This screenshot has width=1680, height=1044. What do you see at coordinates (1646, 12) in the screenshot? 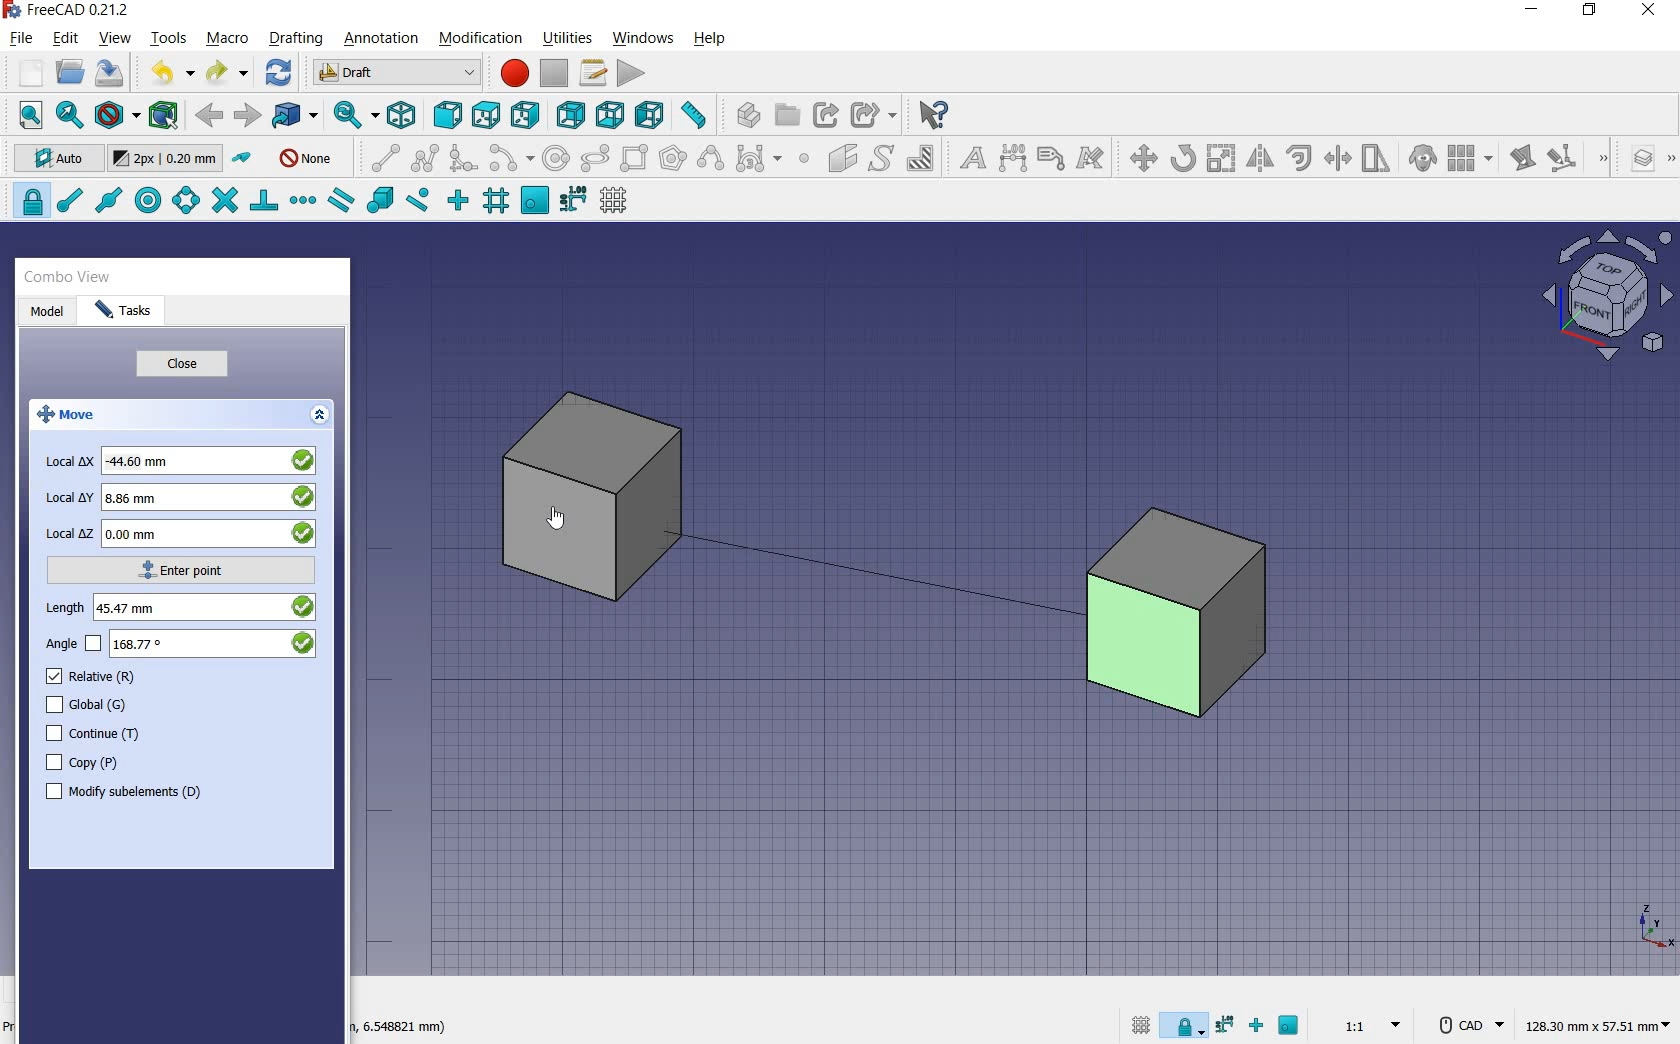
I see `close` at bounding box center [1646, 12].